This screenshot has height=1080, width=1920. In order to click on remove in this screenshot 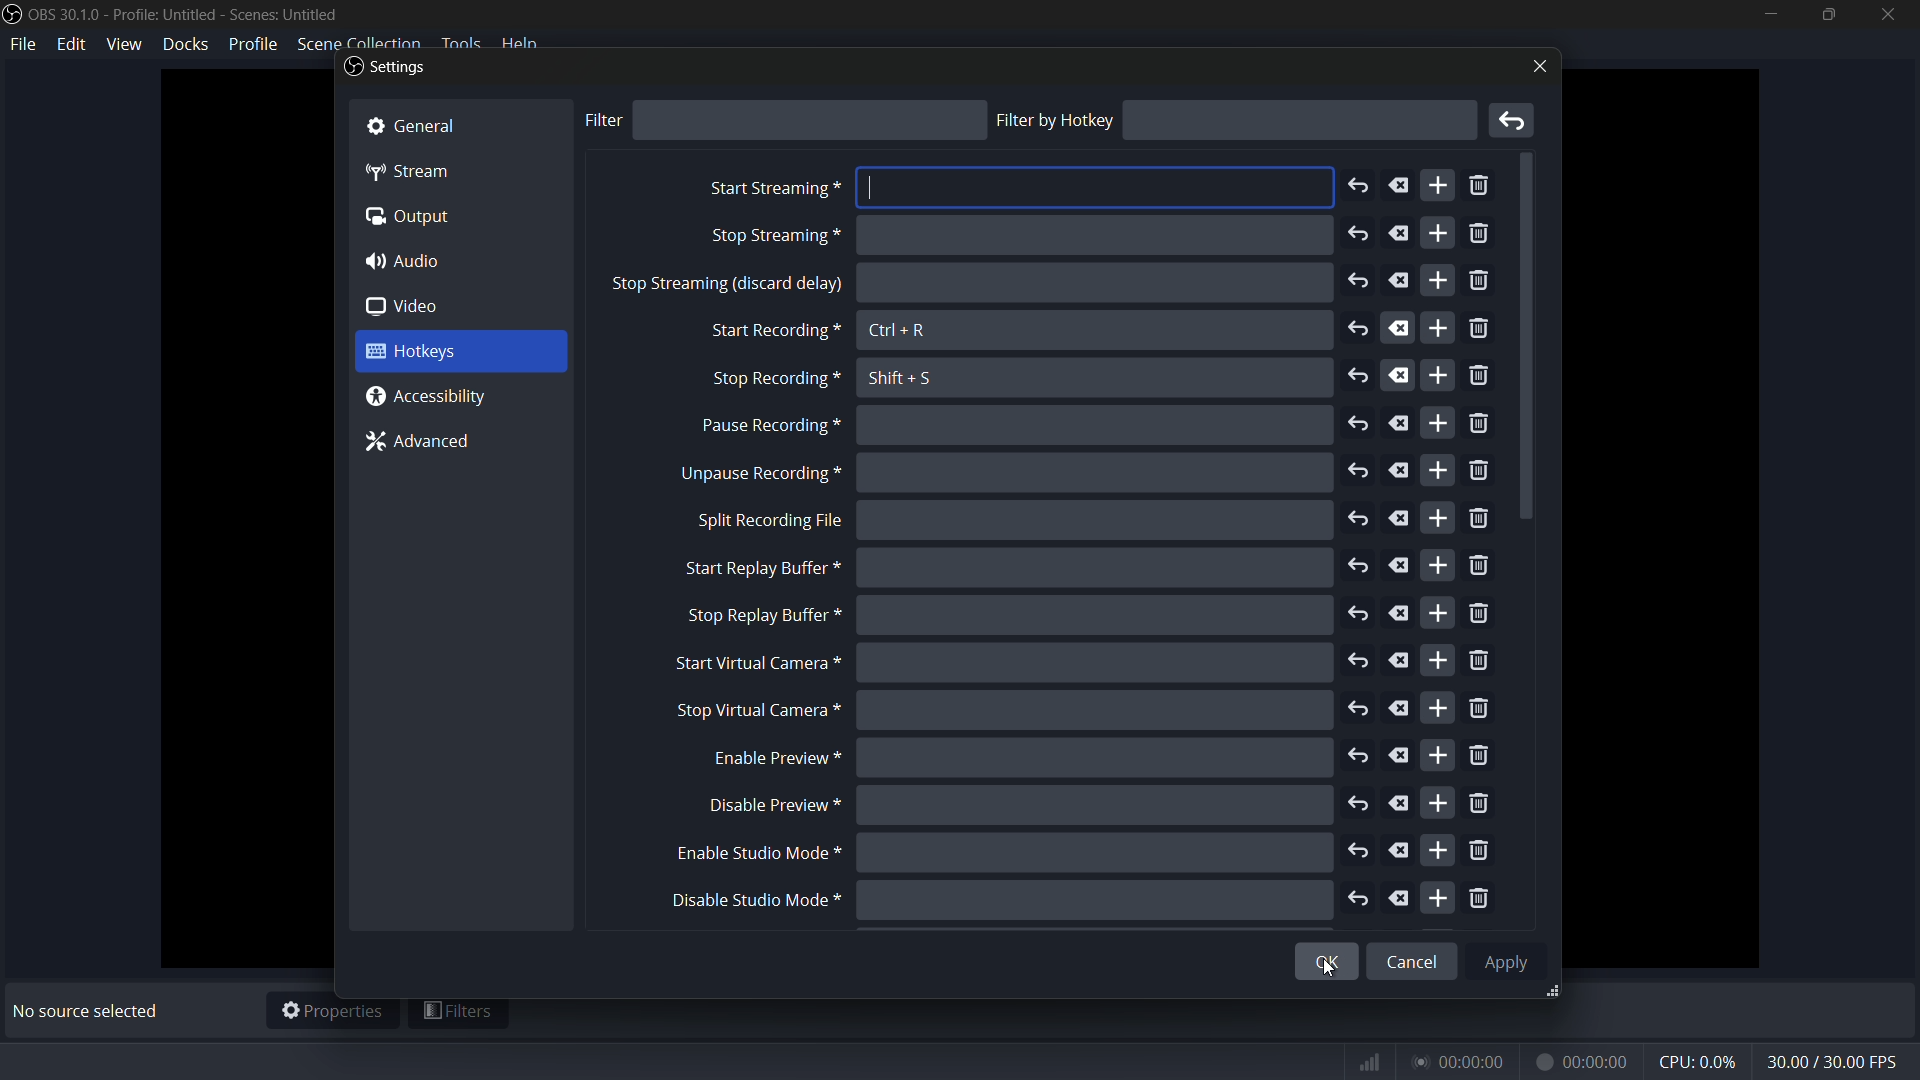, I will do `click(1481, 804)`.